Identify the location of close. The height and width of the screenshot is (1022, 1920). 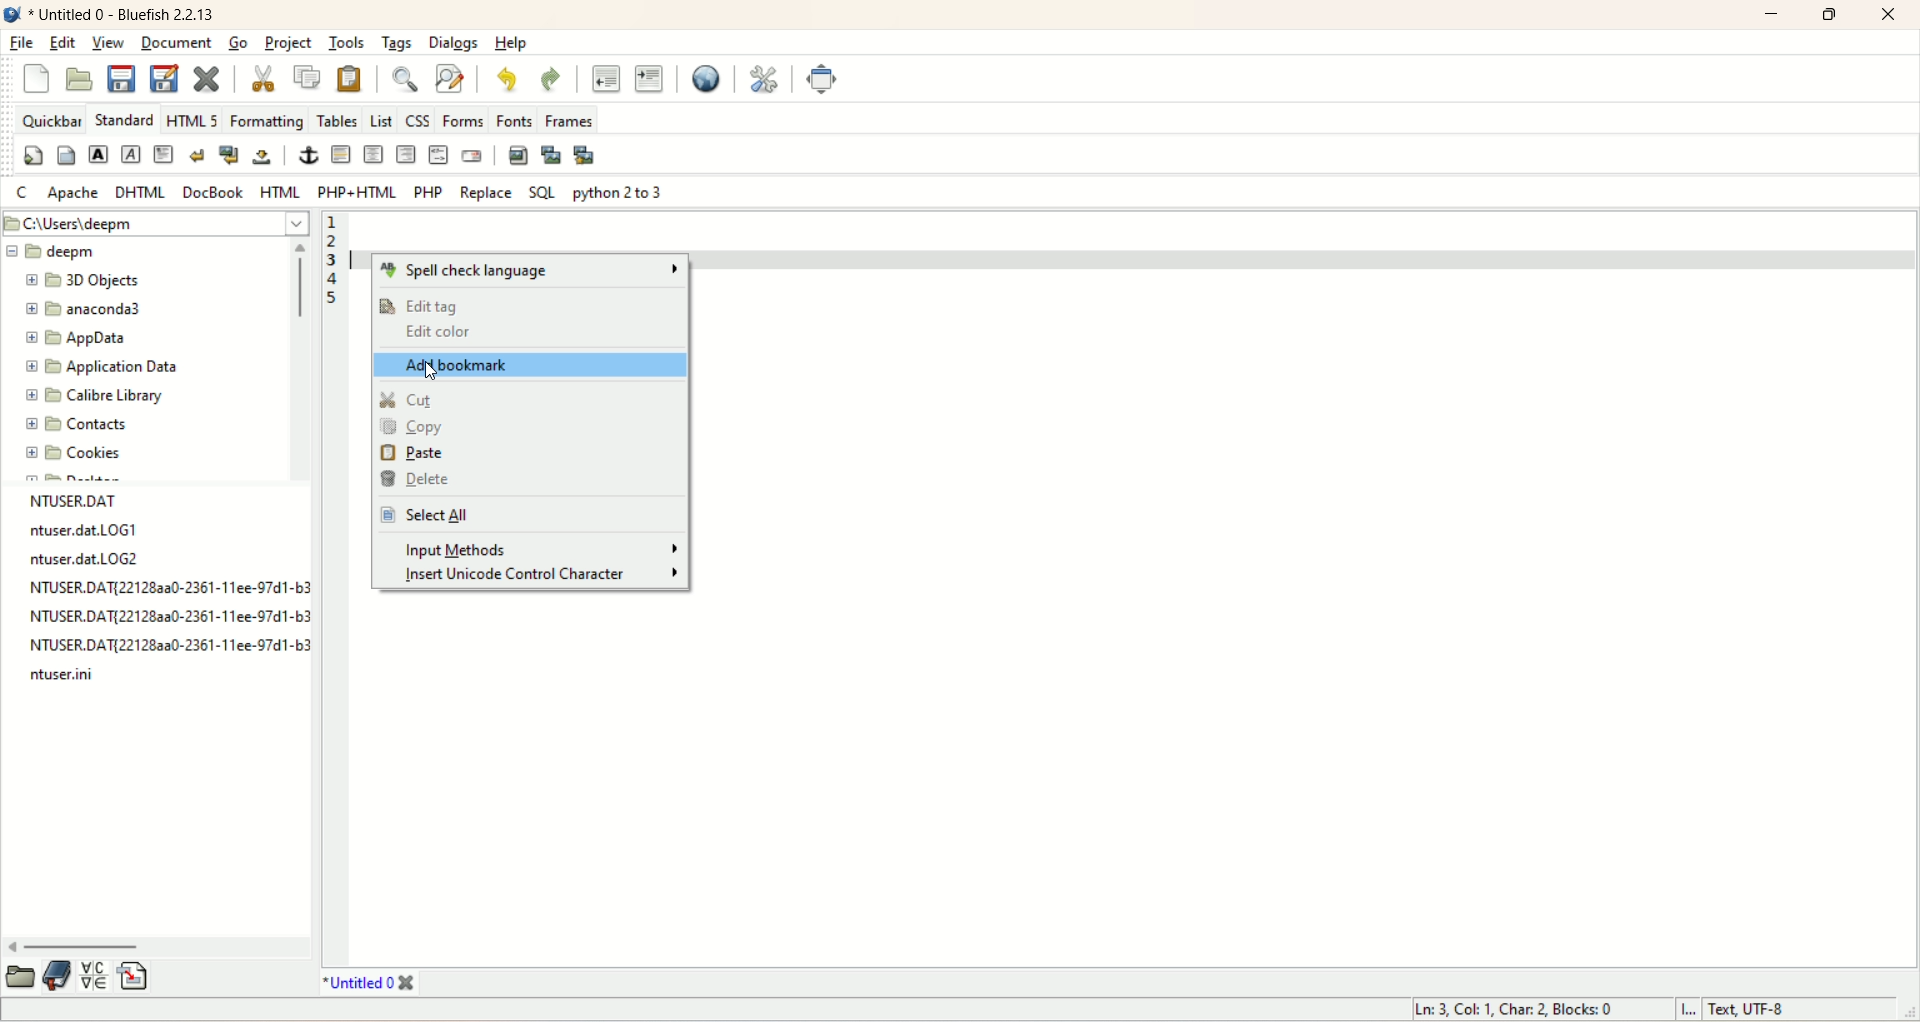
(1891, 13).